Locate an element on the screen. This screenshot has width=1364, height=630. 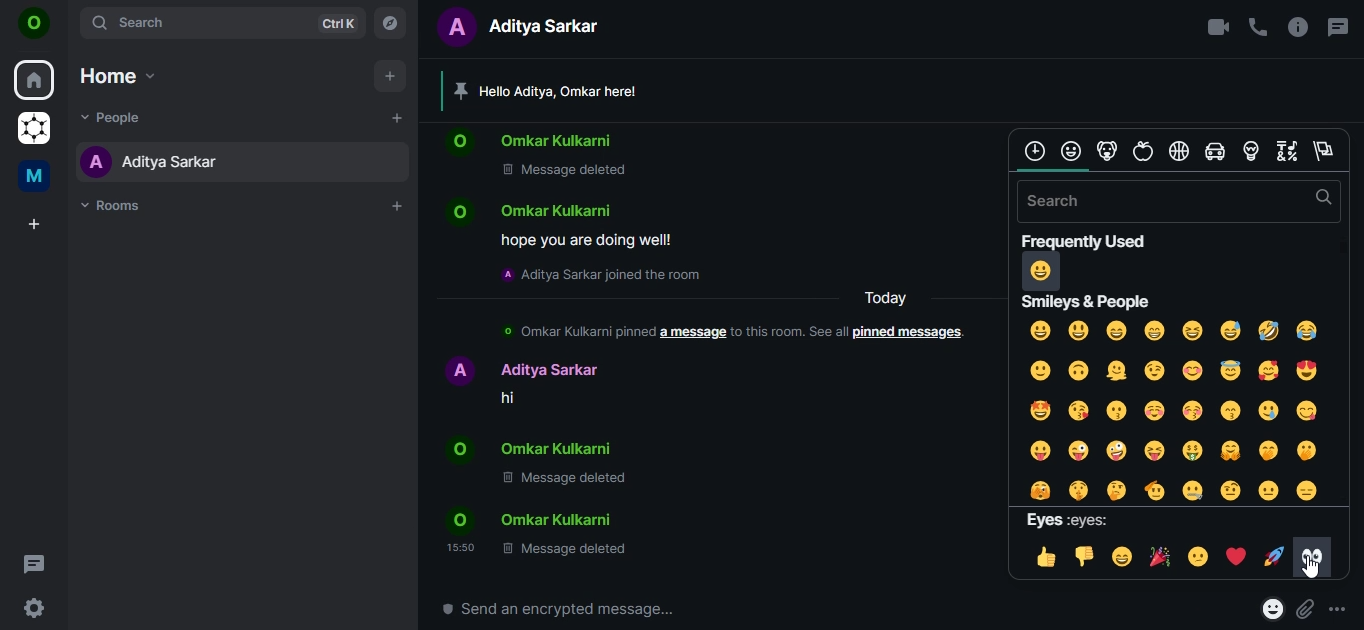
thinking face is located at coordinates (1114, 491).